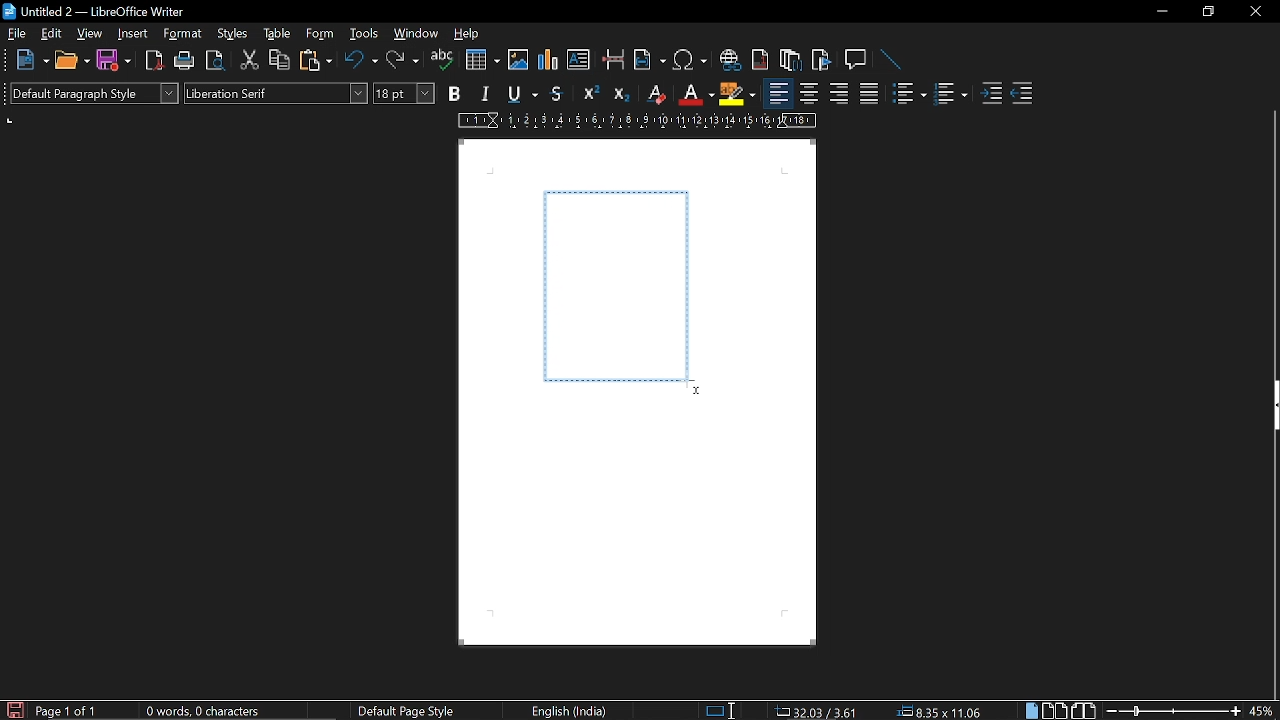 This screenshot has width=1280, height=720. I want to click on insert comment, so click(856, 59).